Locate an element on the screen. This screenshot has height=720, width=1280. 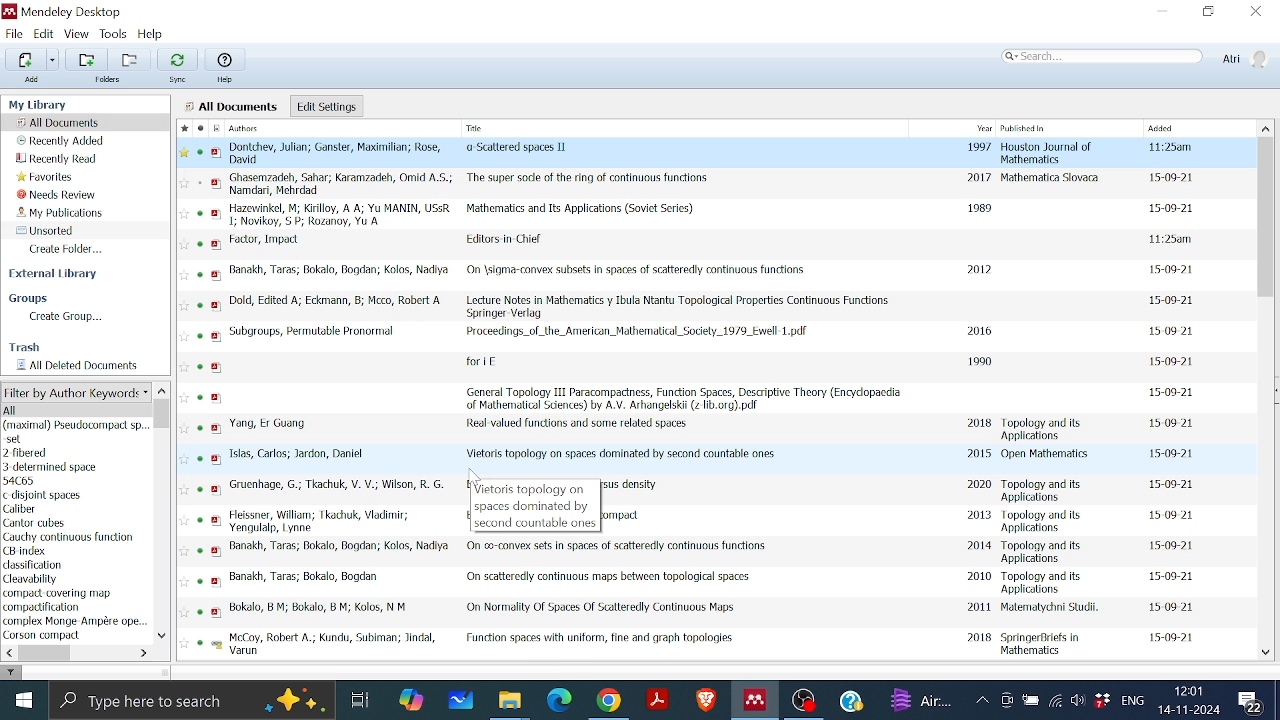
read status is located at coordinates (202, 490).